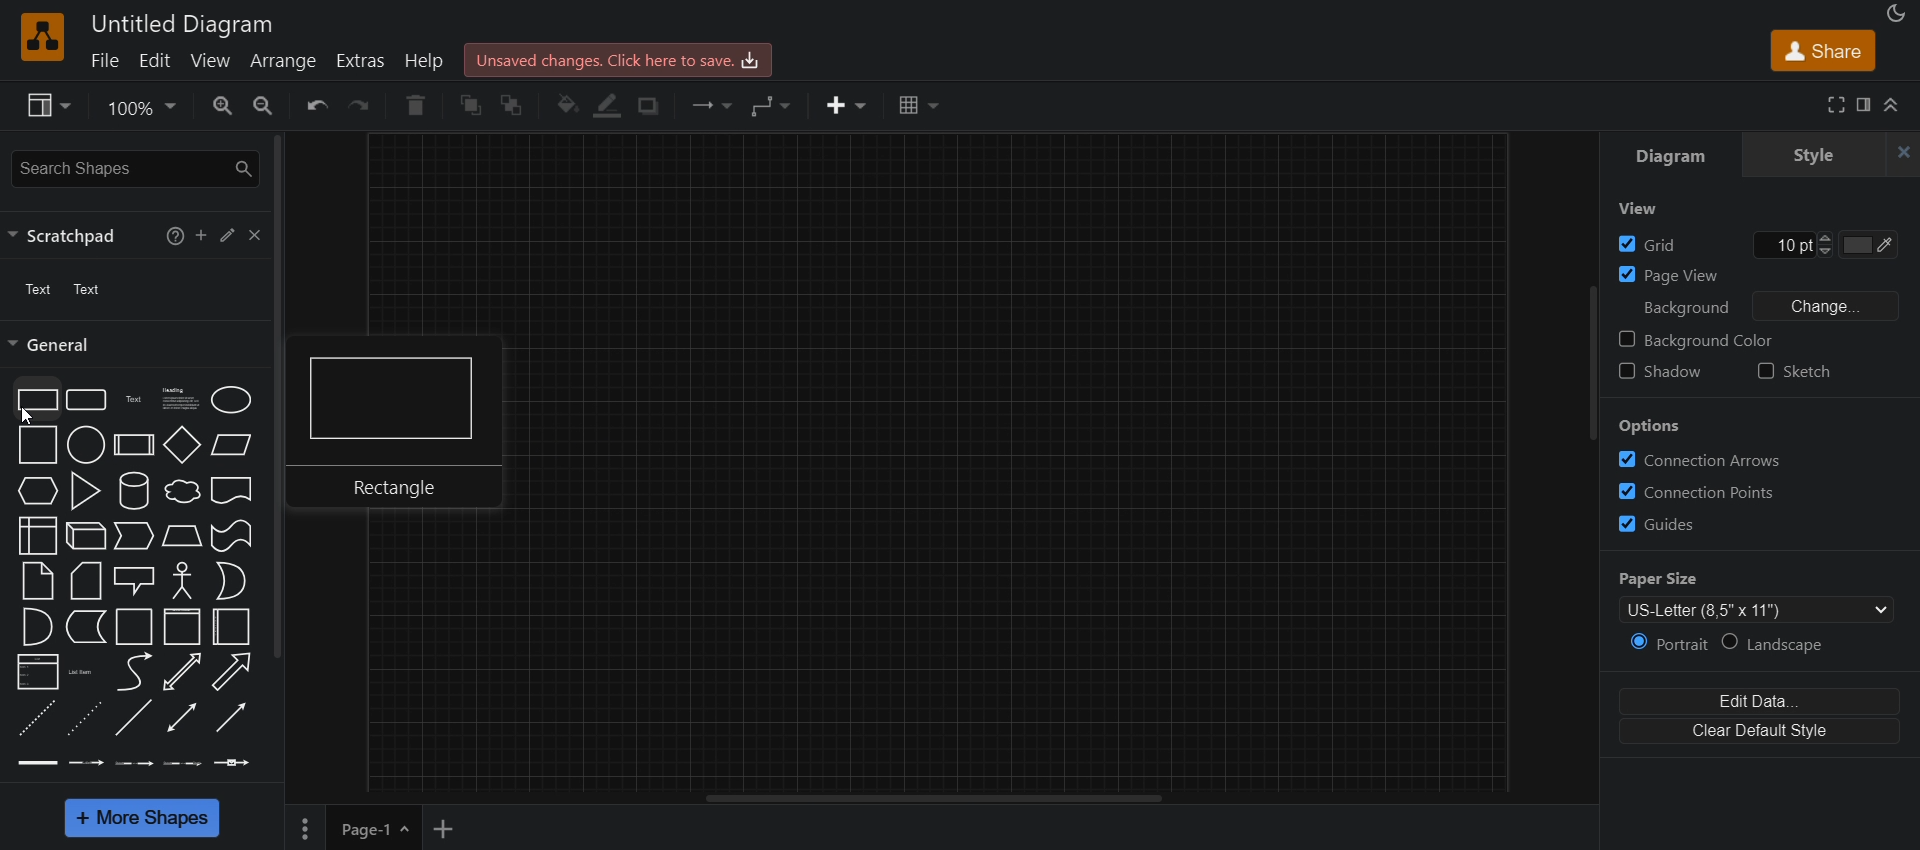 Image resolution: width=1920 pixels, height=850 pixels. Describe the element at coordinates (176, 234) in the screenshot. I see `help` at that location.